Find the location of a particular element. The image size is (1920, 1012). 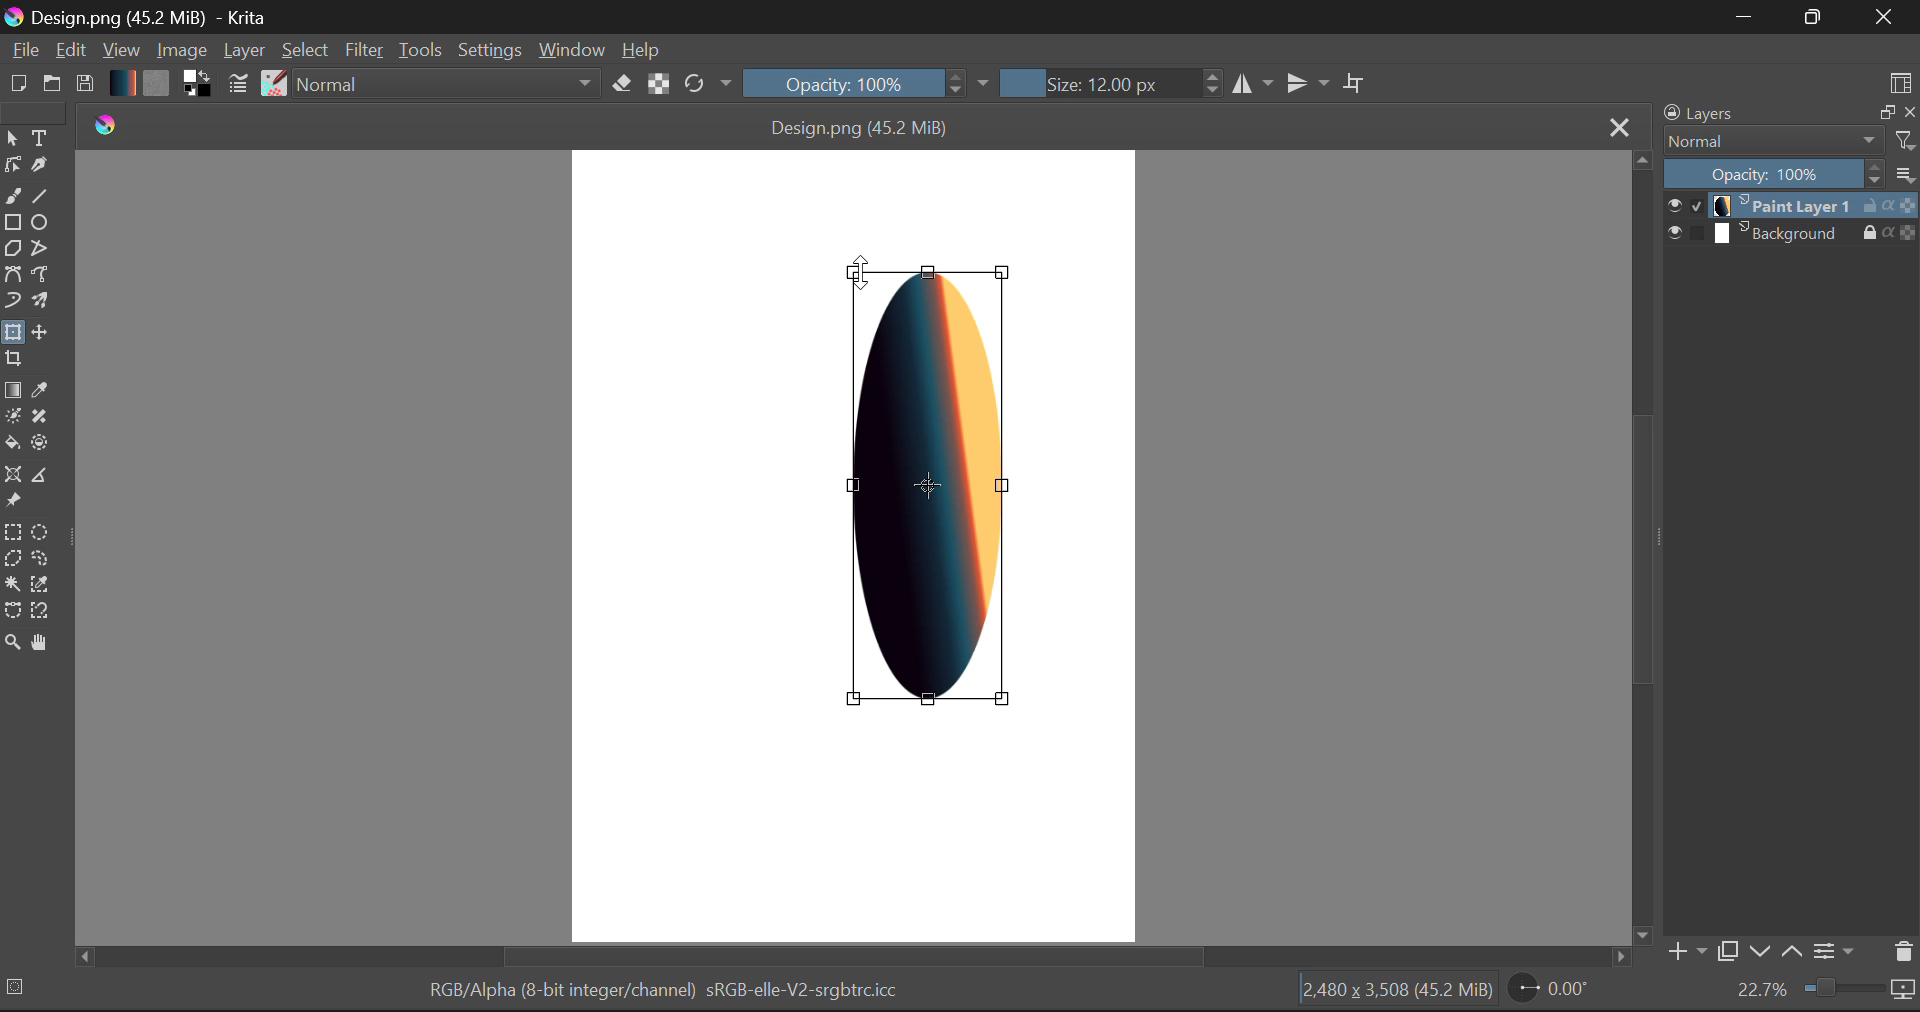

View is located at coordinates (120, 49).